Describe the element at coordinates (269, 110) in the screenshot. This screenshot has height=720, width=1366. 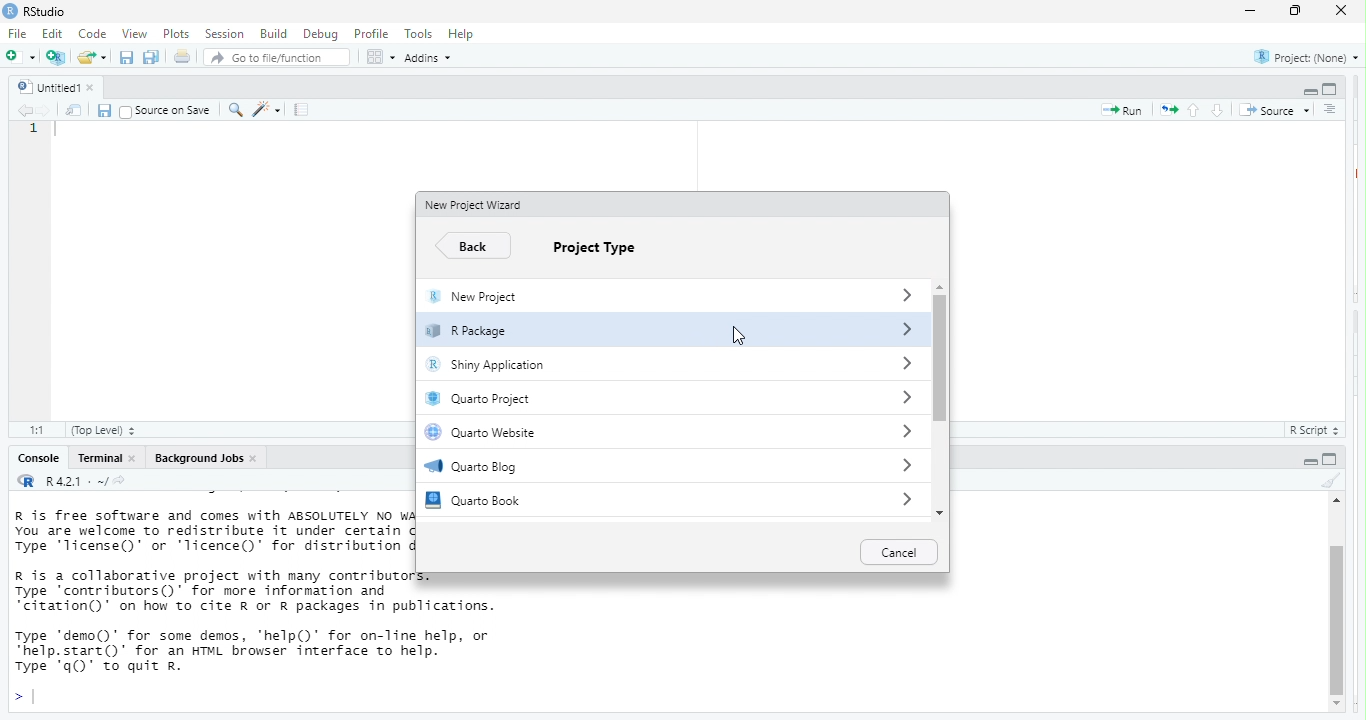
I see `code tools` at that location.